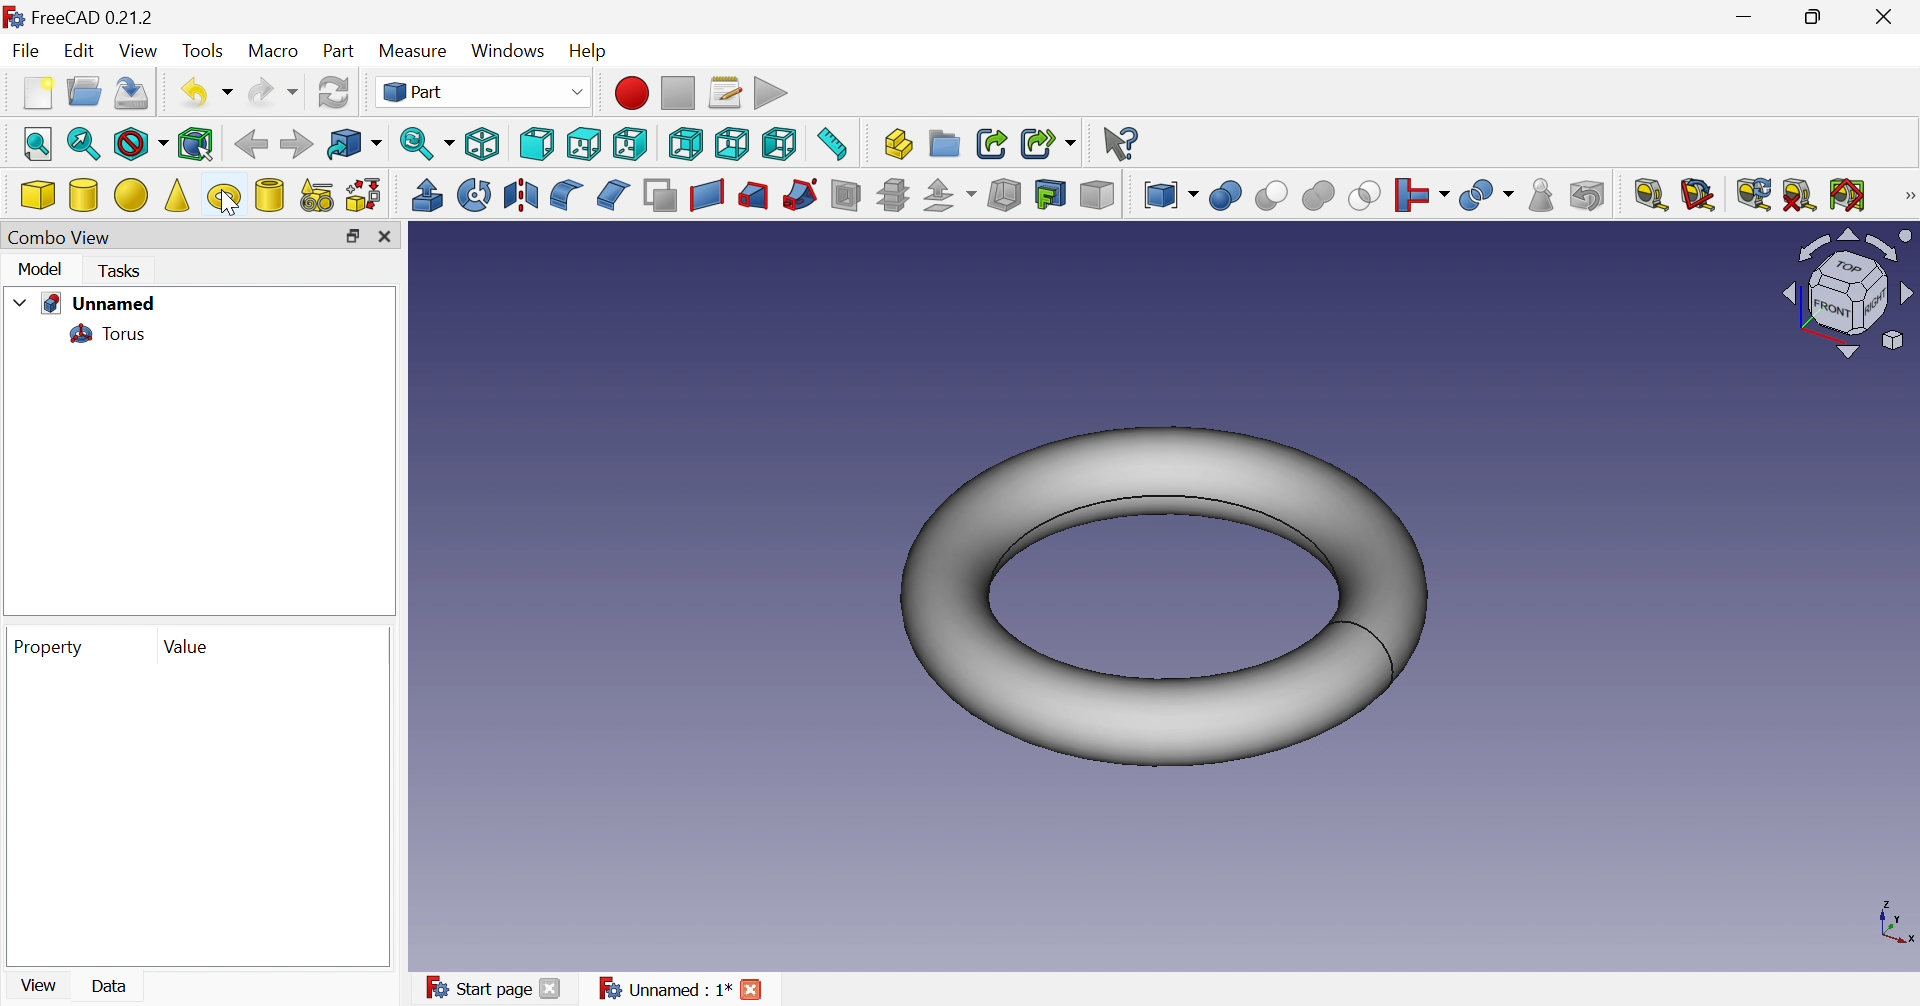 This screenshot has height=1006, width=1920. I want to click on Windows, so click(507, 51).